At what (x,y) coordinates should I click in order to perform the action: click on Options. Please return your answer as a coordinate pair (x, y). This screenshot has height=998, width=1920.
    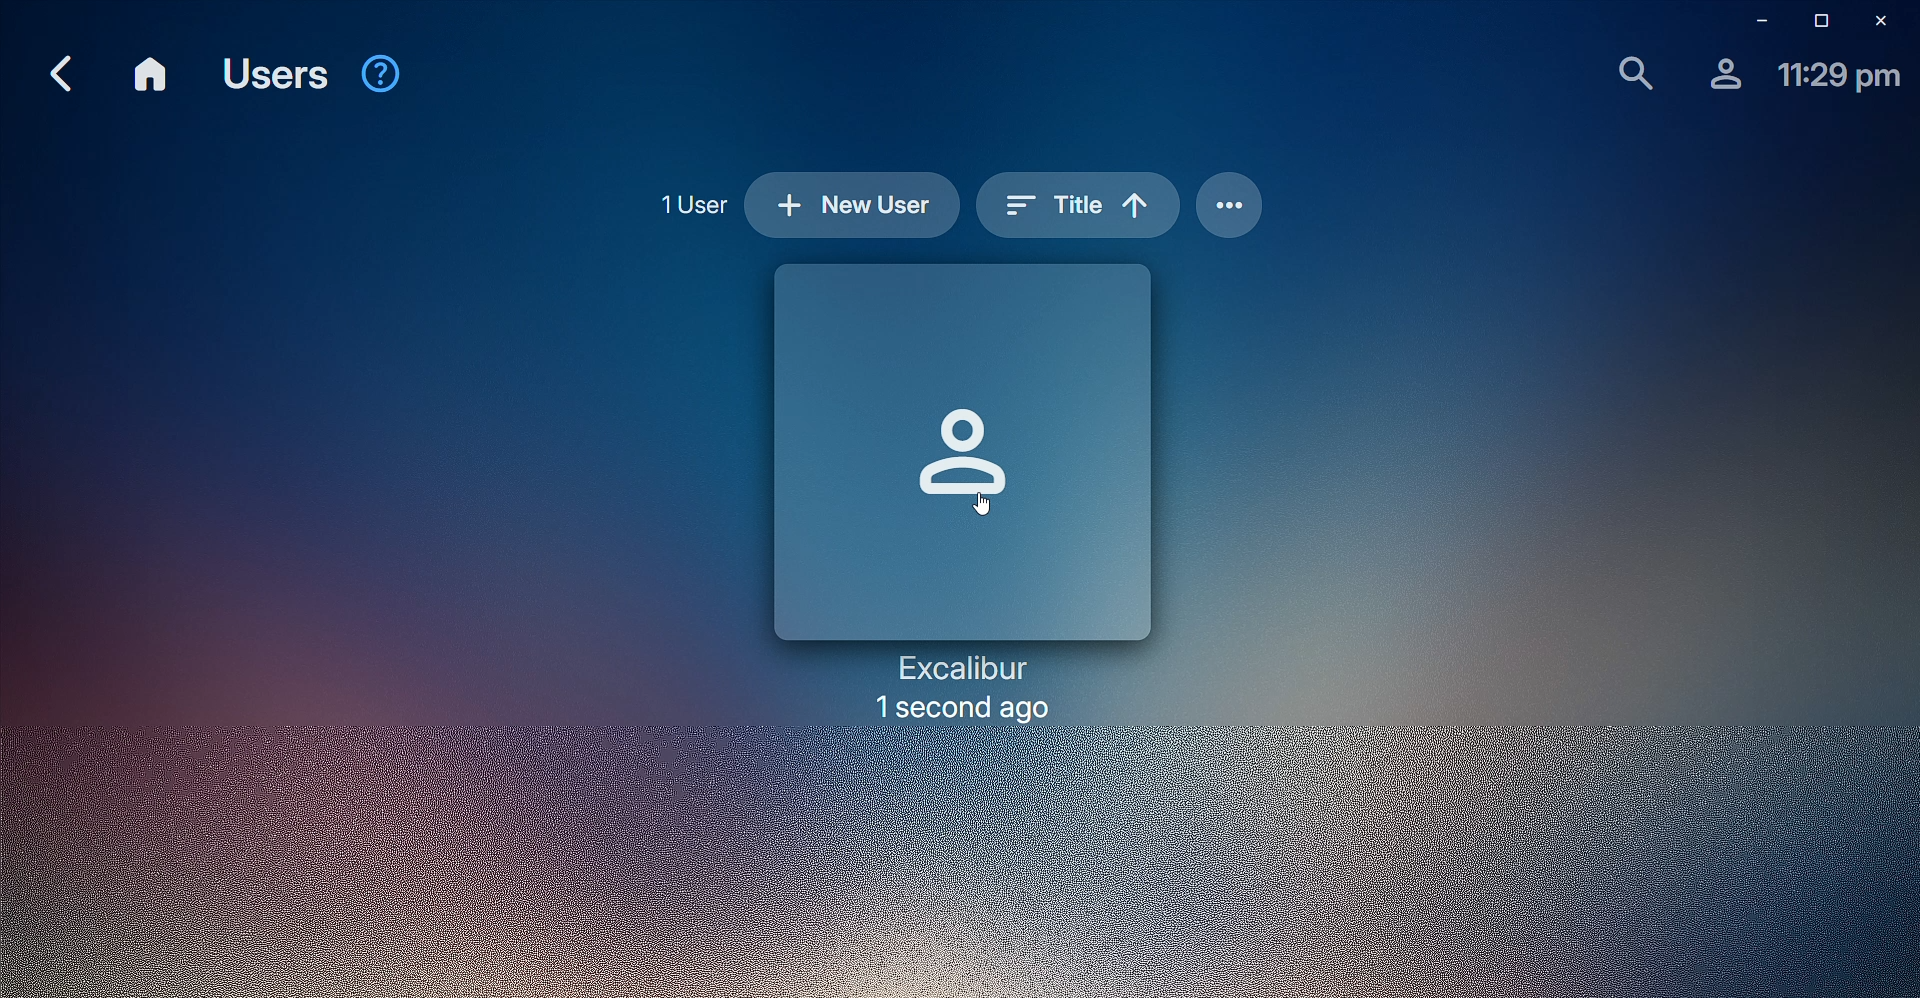
    Looking at the image, I should click on (1232, 207).